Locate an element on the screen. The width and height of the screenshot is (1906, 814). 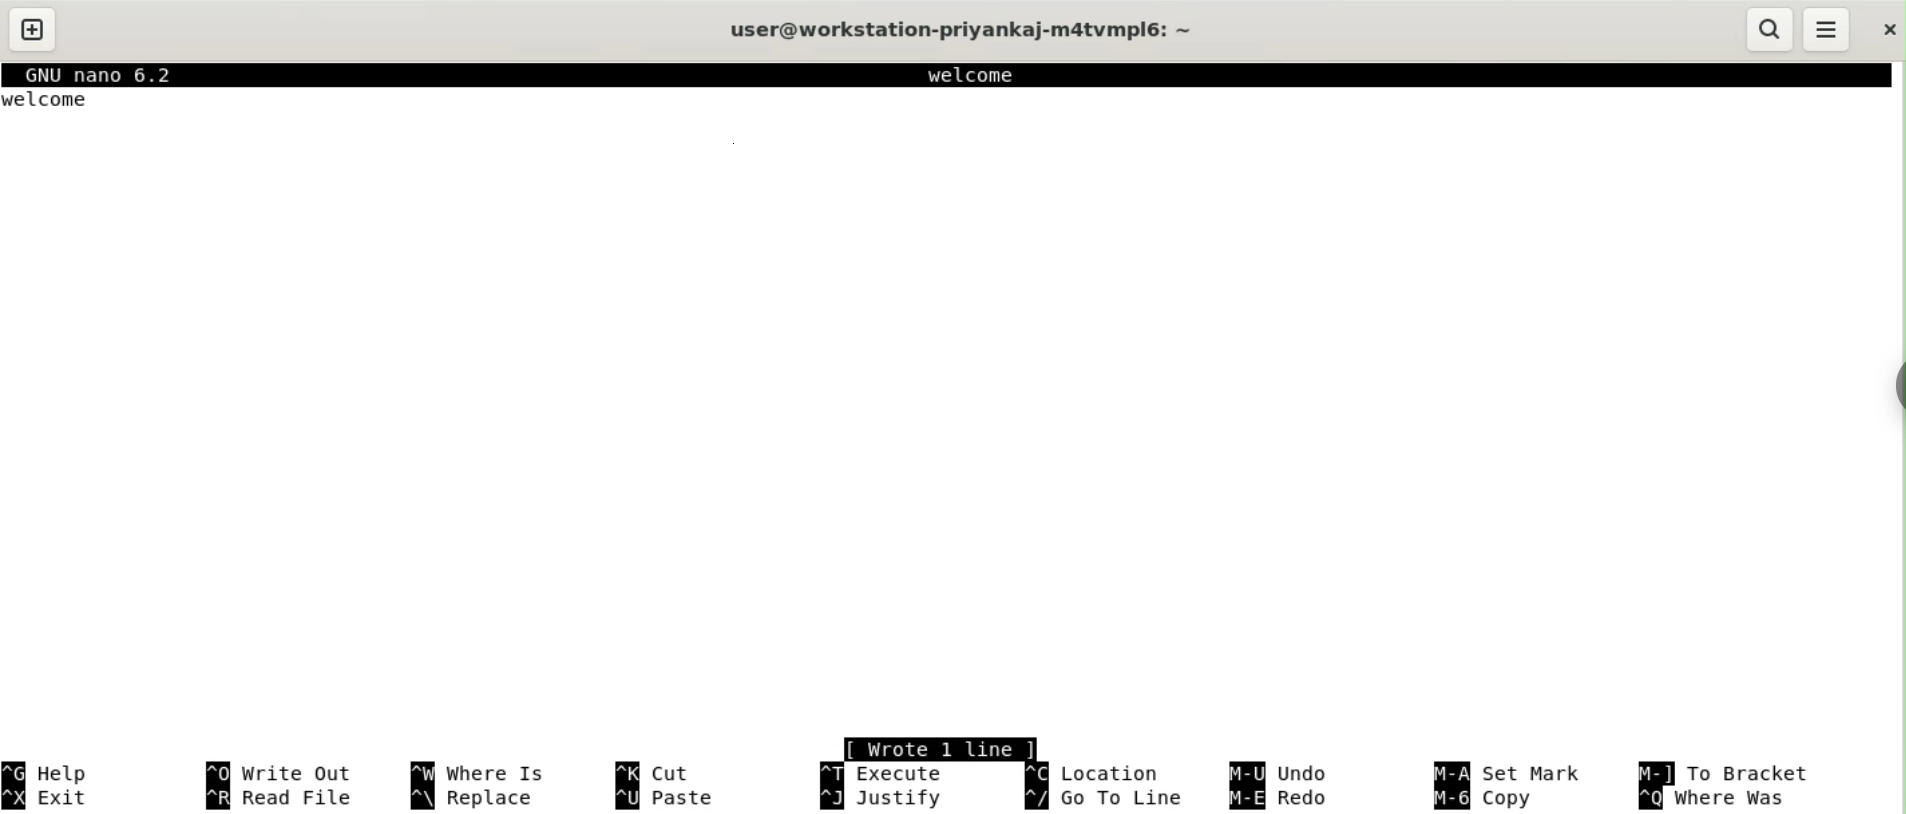
write out is located at coordinates (283, 773).